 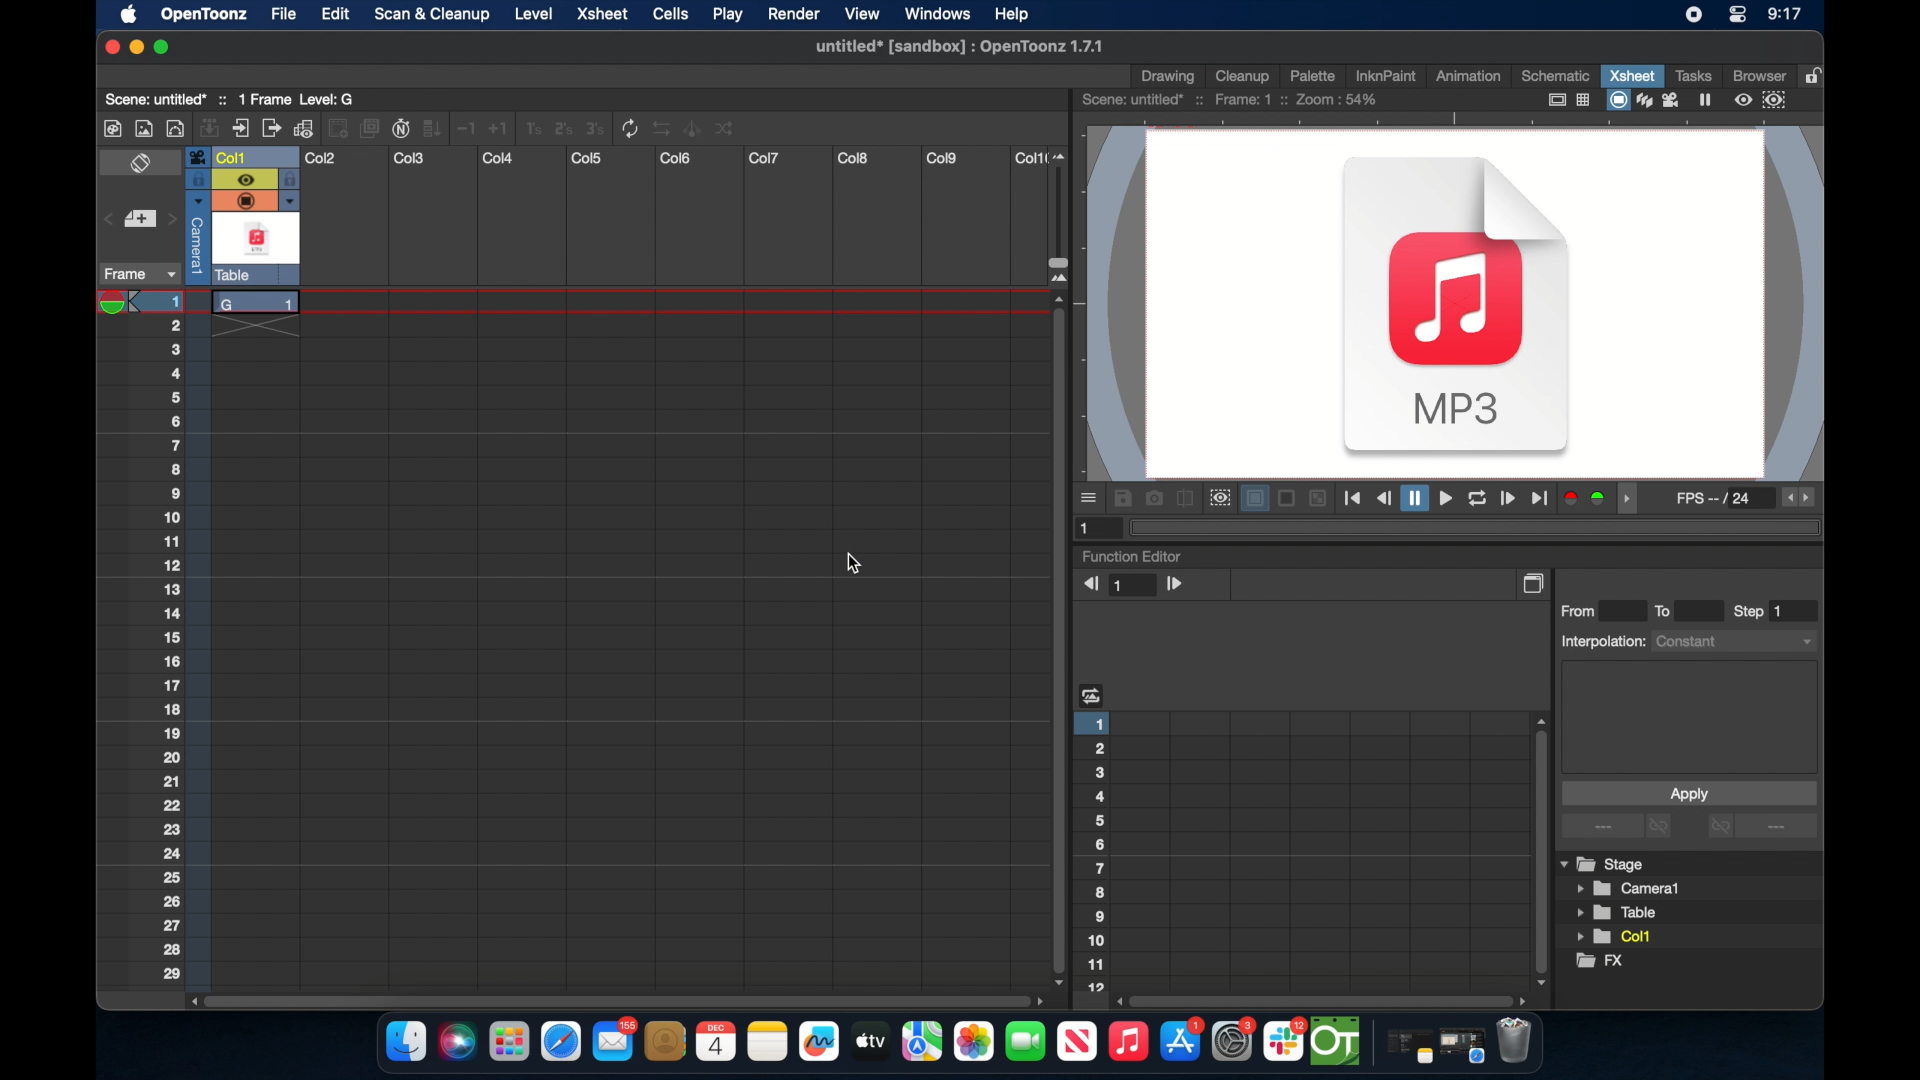 I want to click on playhead, so click(x=119, y=303).